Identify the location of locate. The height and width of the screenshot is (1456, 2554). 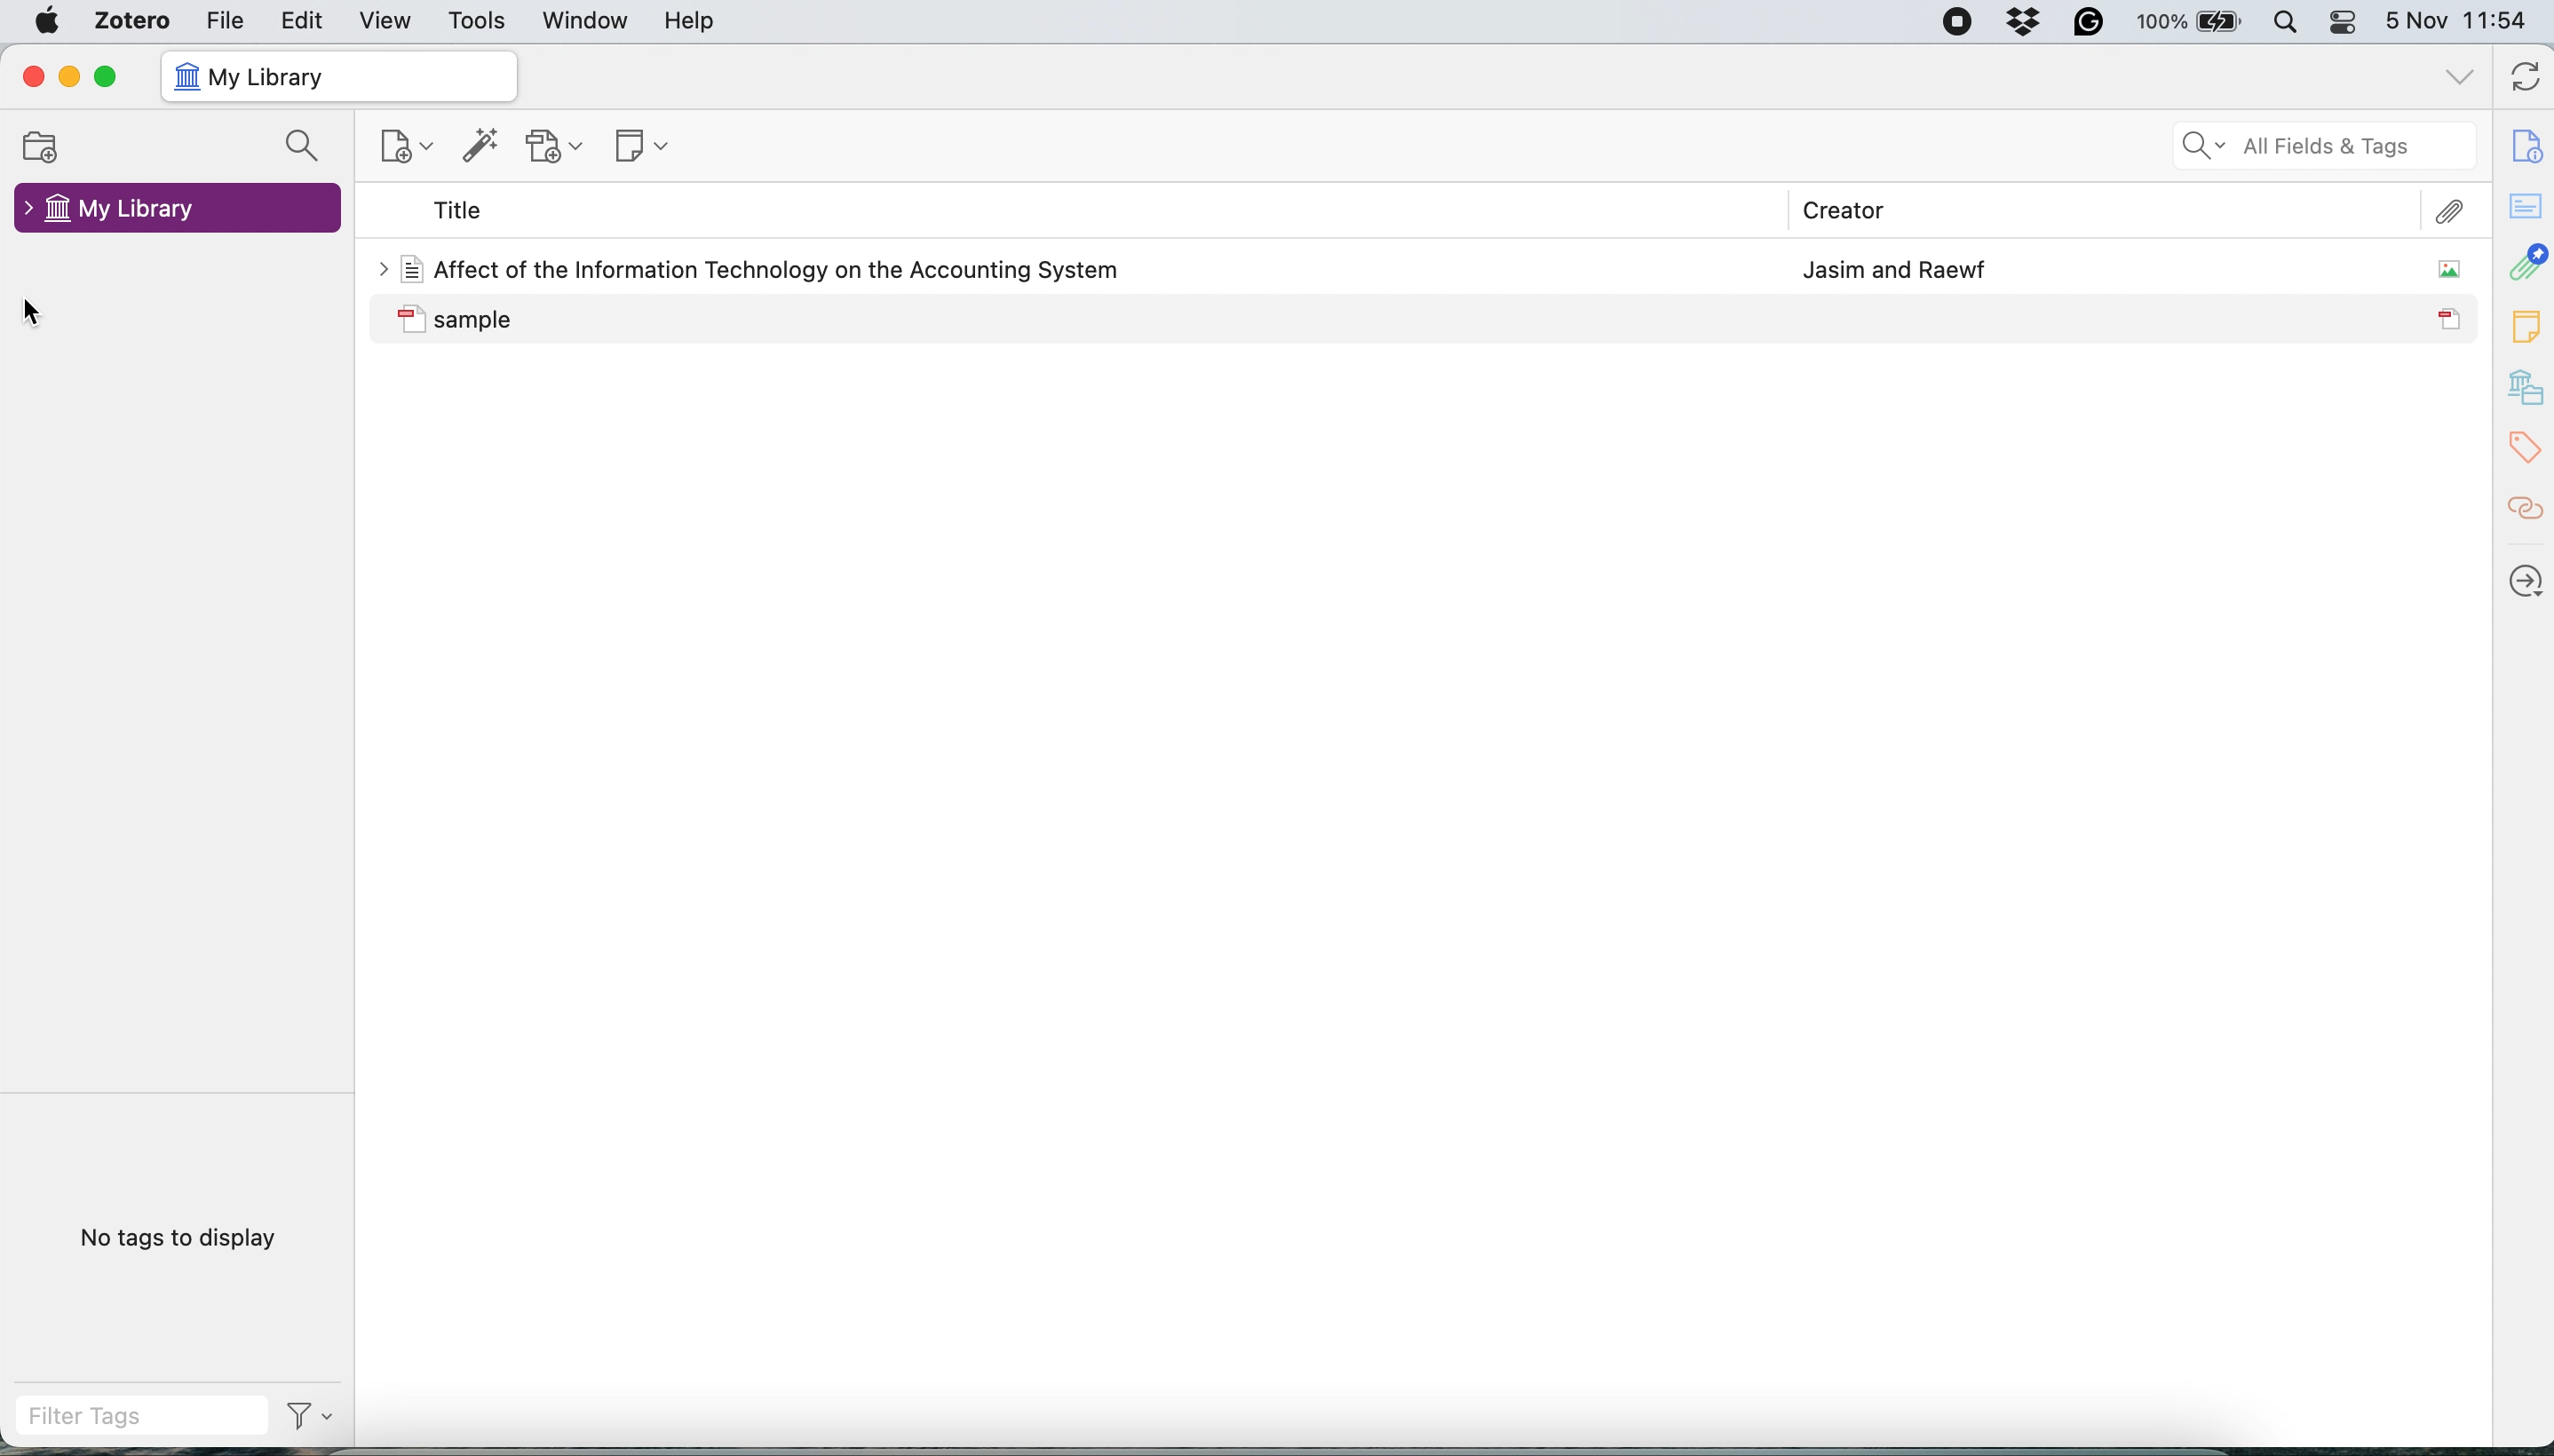
(2520, 573).